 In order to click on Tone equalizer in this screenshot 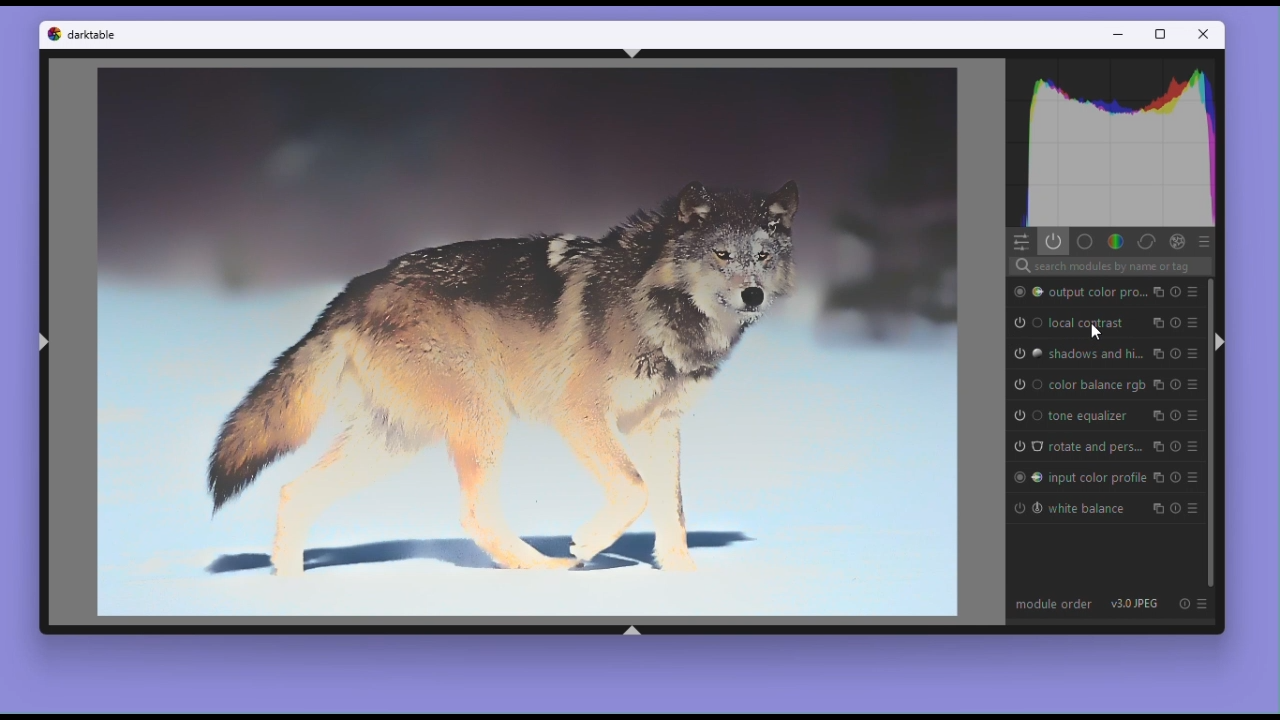, I will do `click(1089, 415)`.